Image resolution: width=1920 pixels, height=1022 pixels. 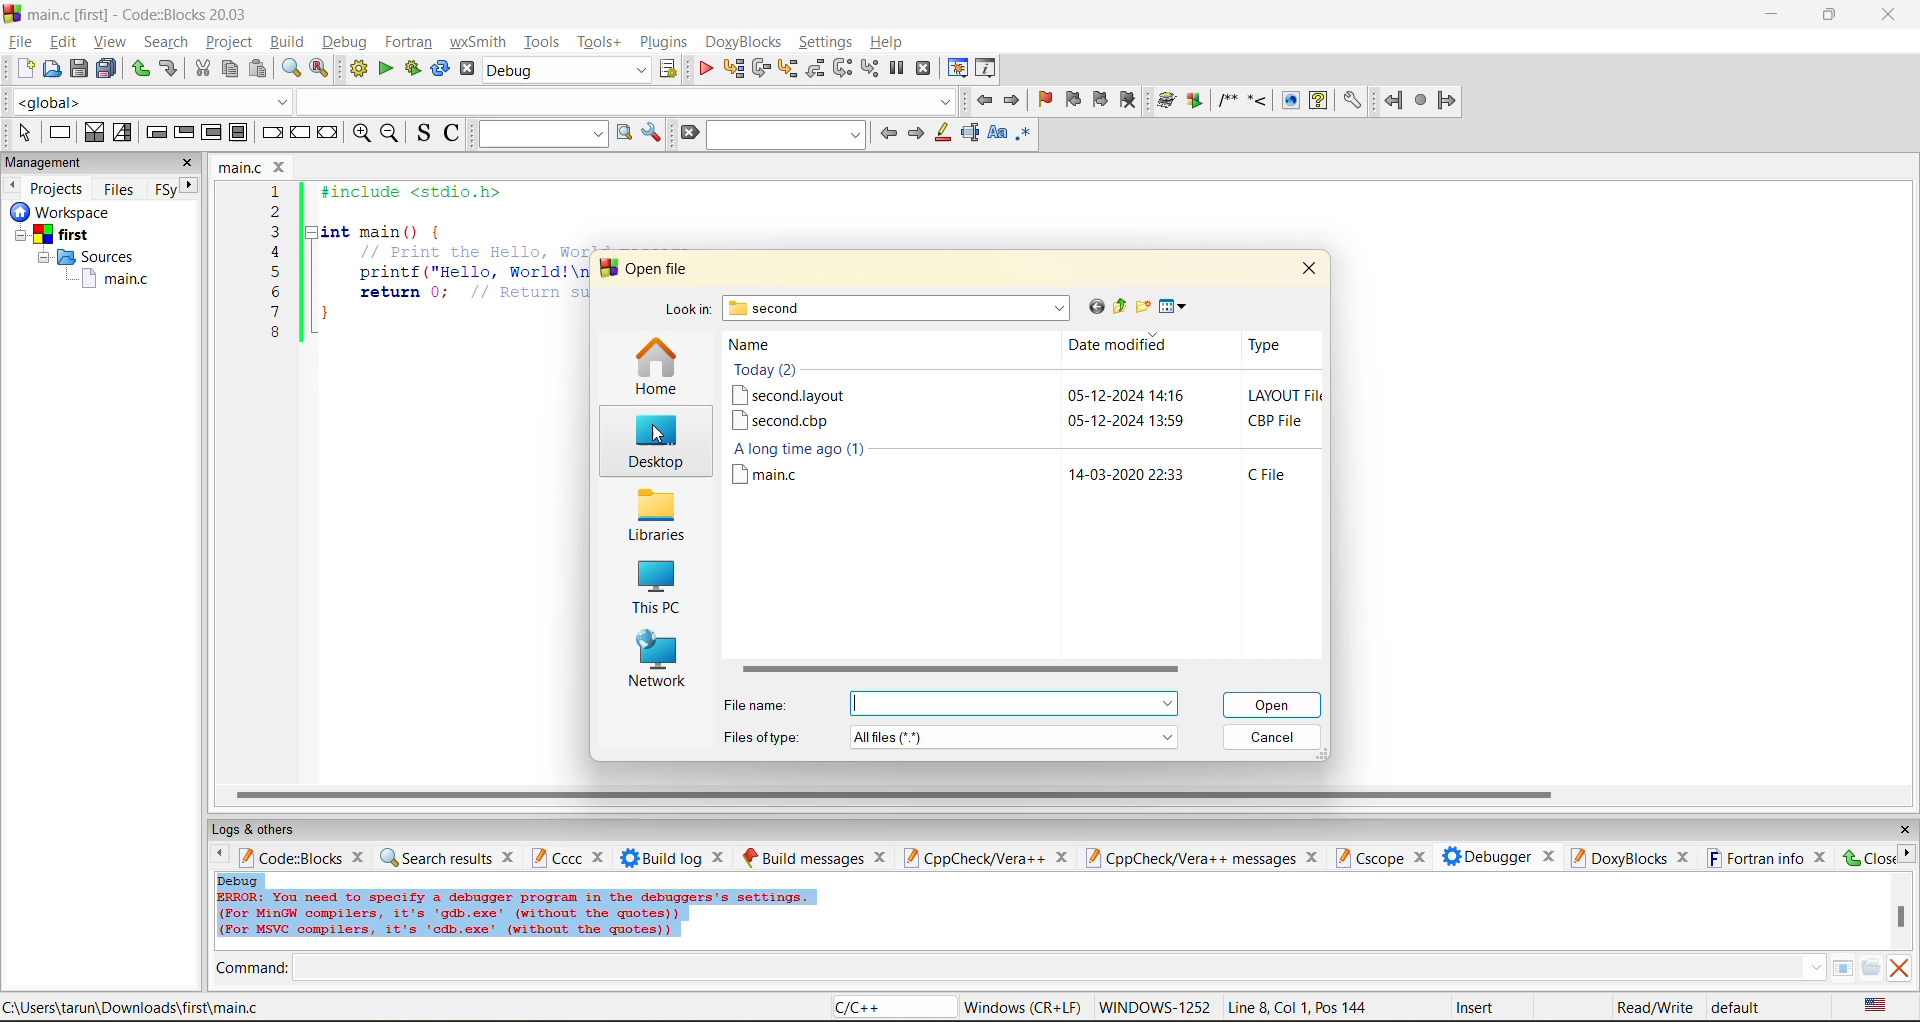 I want to click on close, so click(x=1904, y=830).